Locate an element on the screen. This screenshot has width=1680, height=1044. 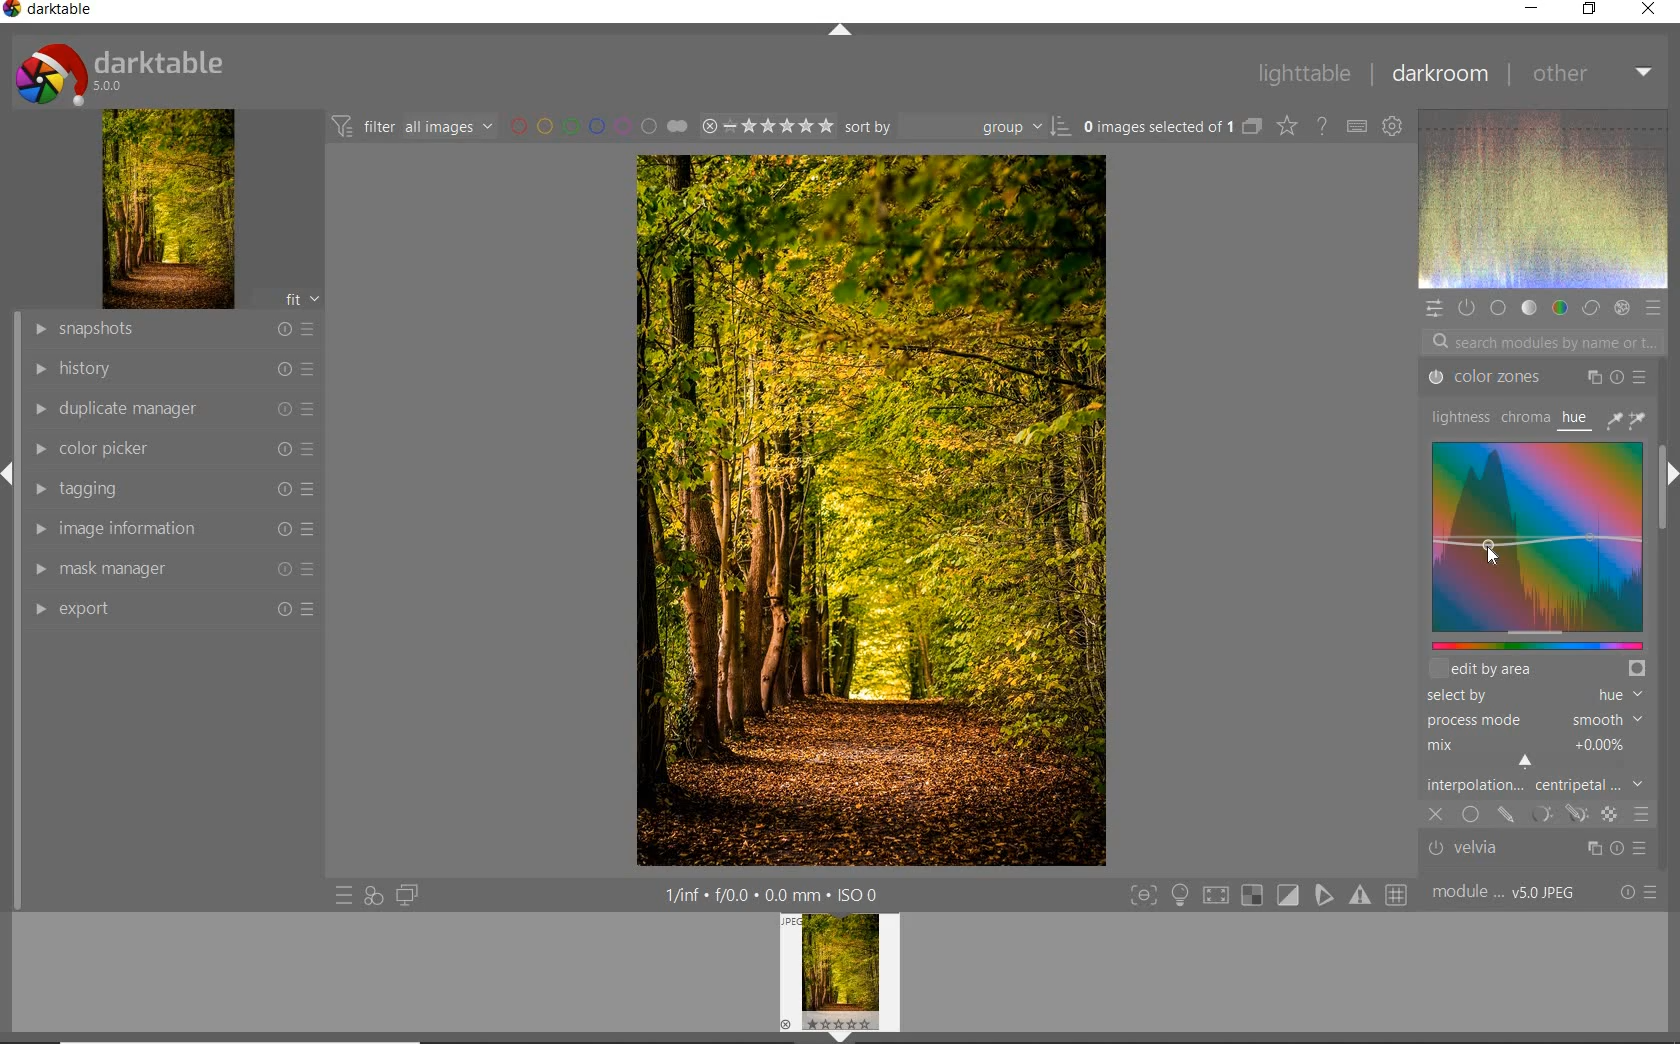
COLLAPSE GROUPED IMAGES is located at coordinates (1253, 126).